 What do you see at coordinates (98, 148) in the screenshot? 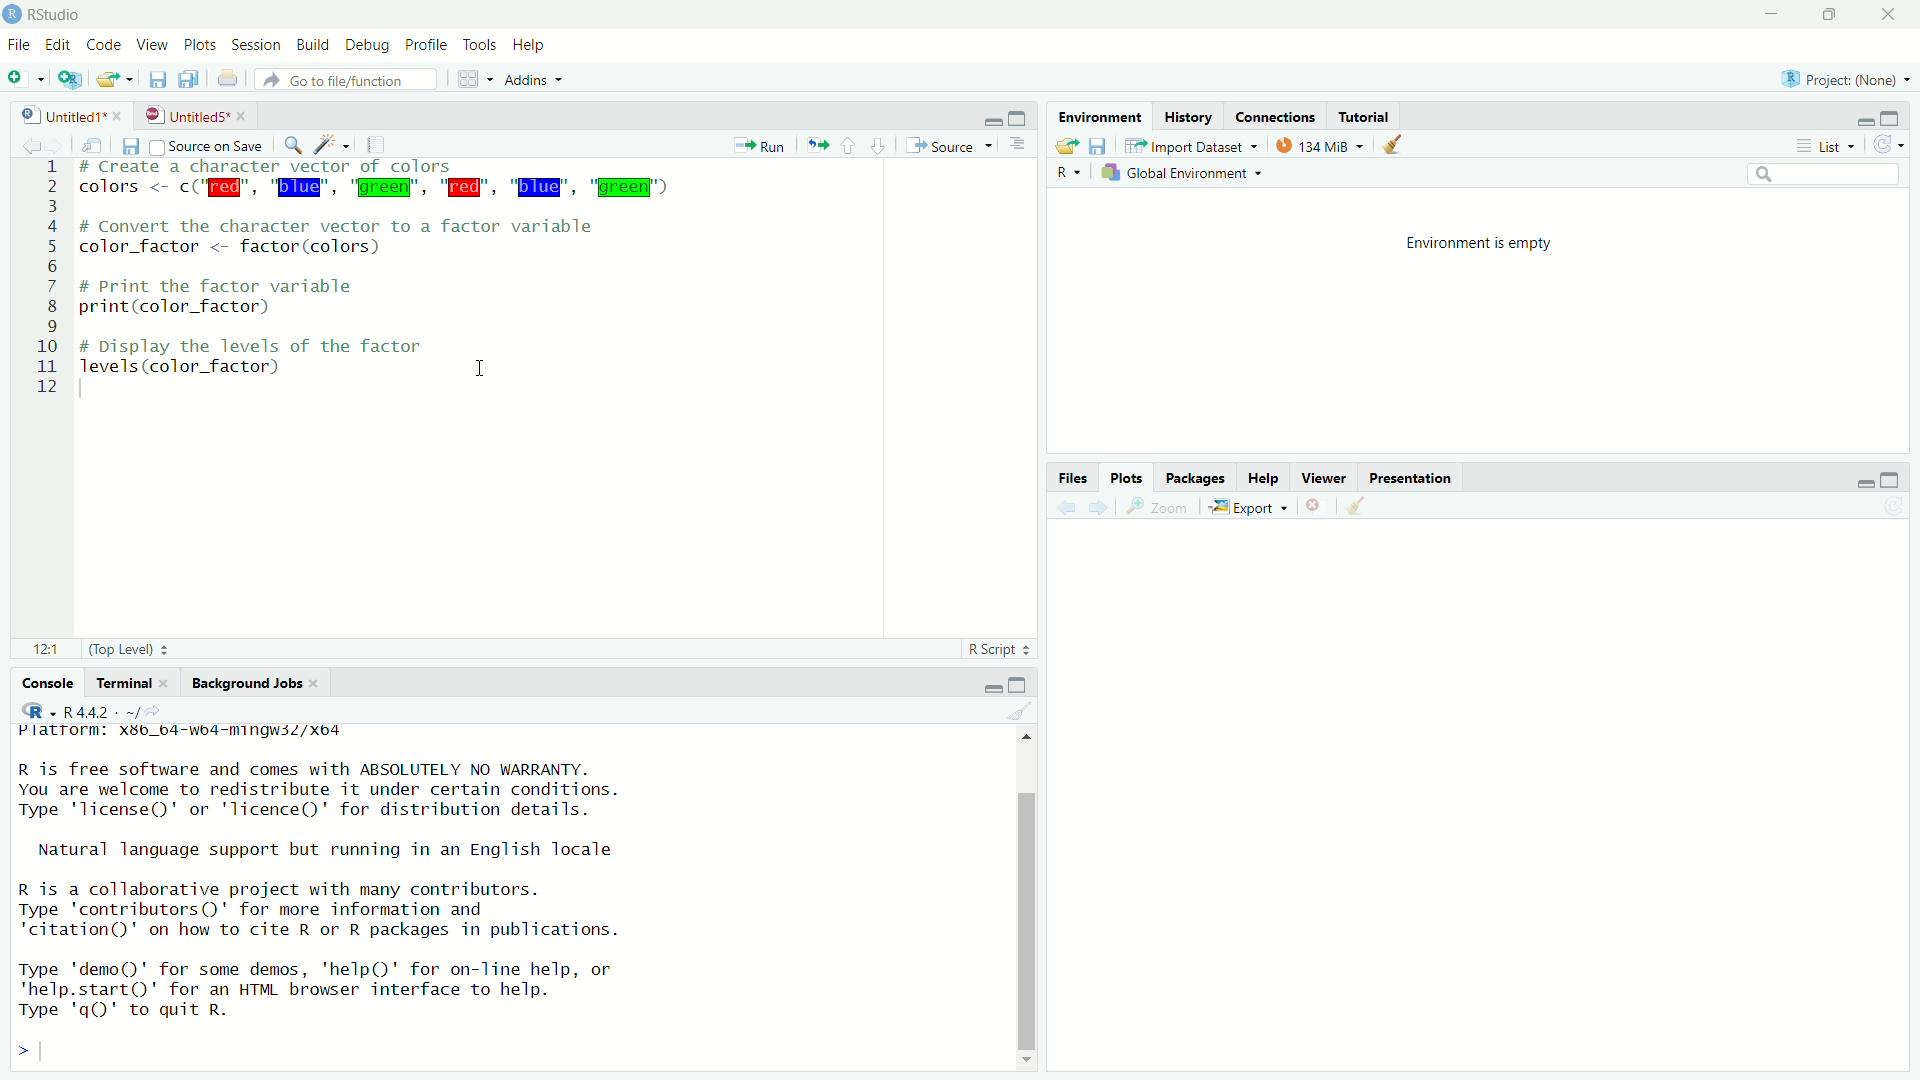
I see `show in new window` at bounding box center [98, 148].